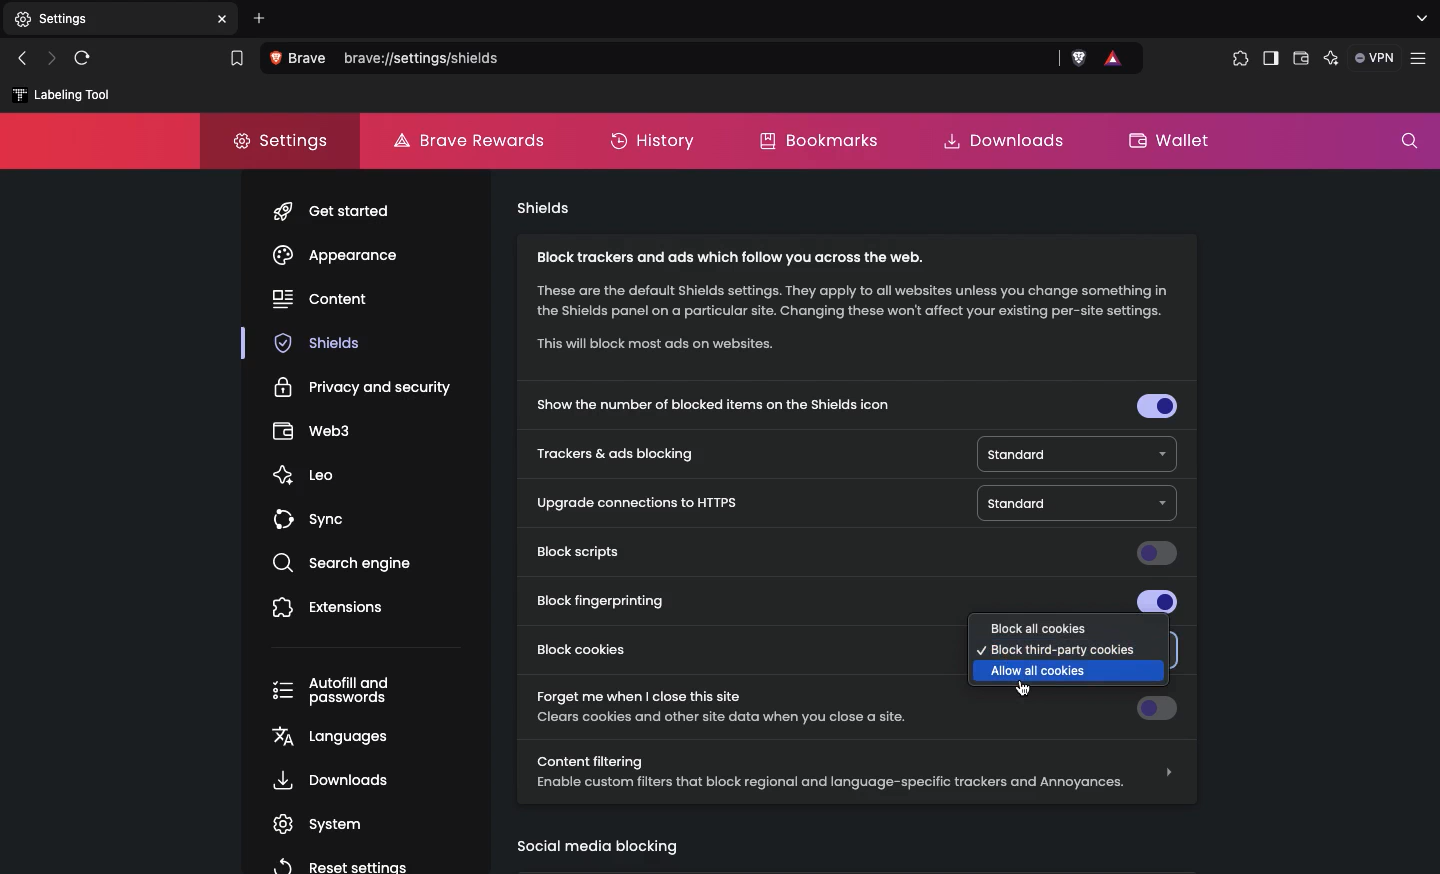 The image size is (1440, 874). What do you see at coordinates (618, 455) in the screenshot?
I see `Trackers and ads blocking` at bounding box center [618, 455].